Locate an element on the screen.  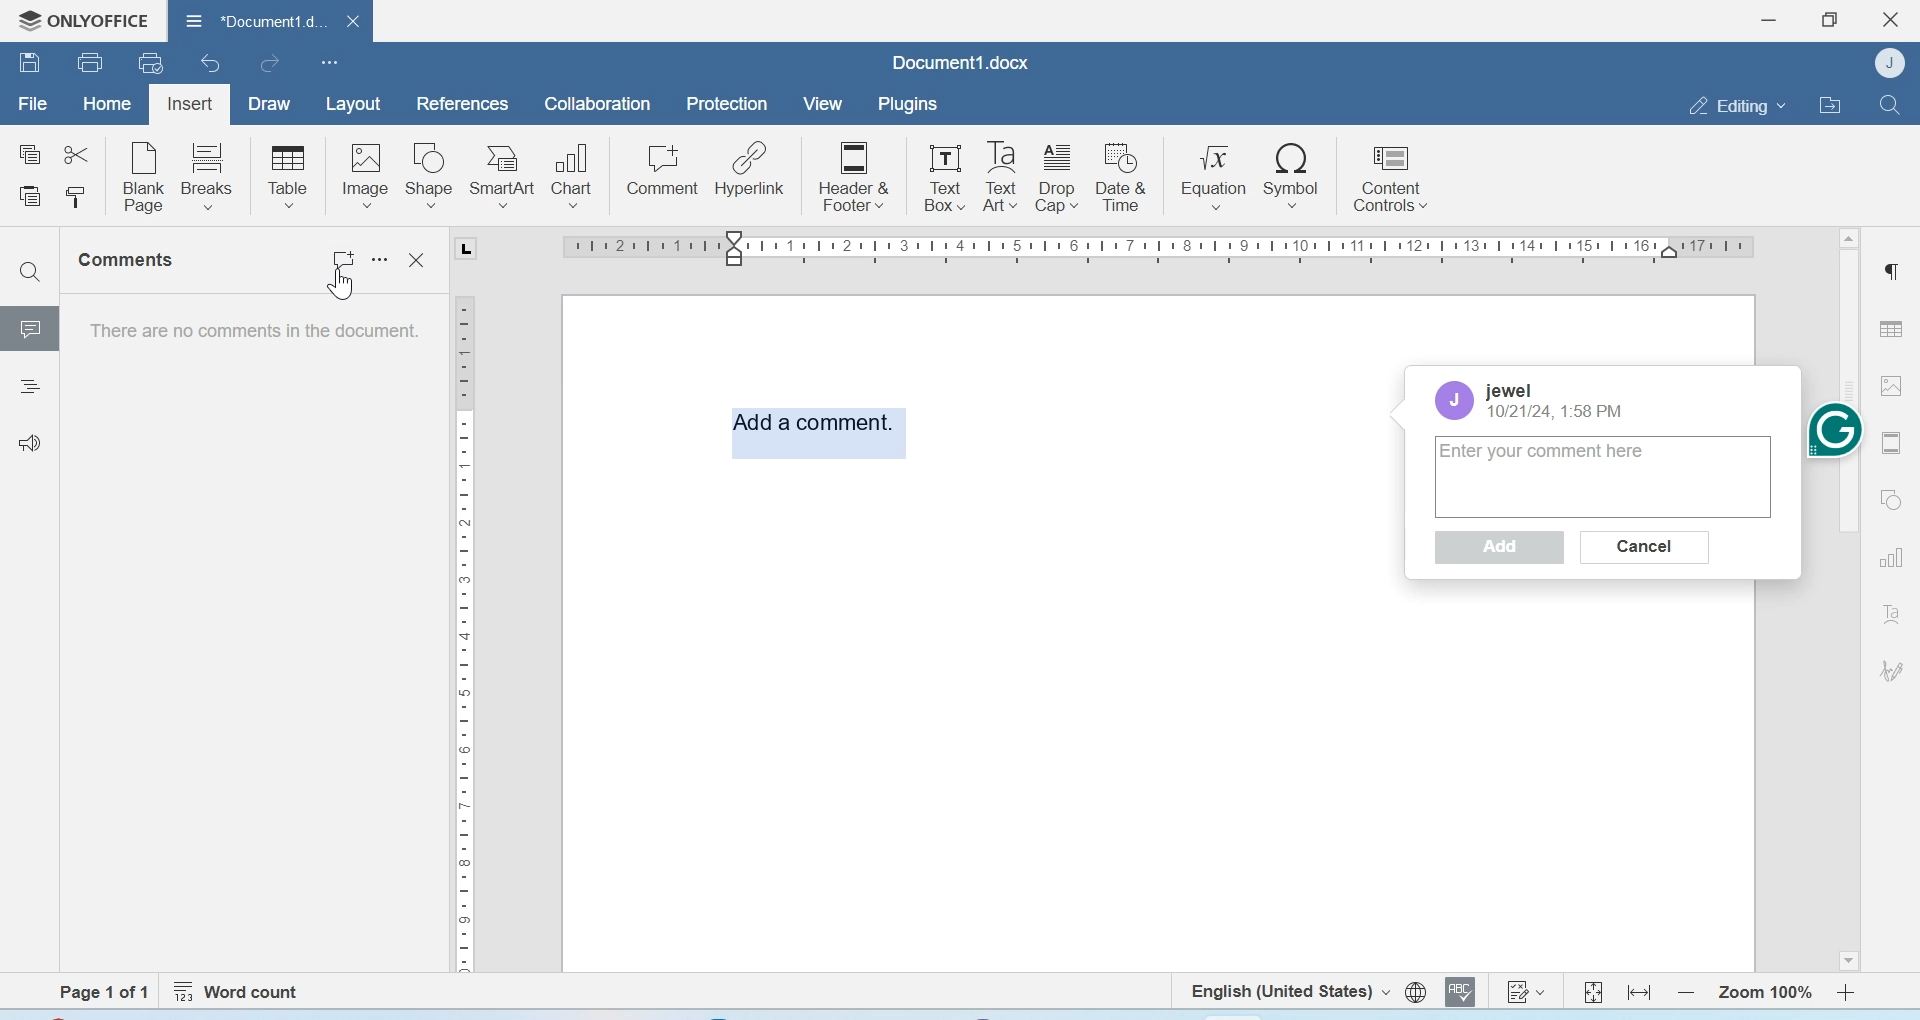
Close is located at coordinates (421, 261).